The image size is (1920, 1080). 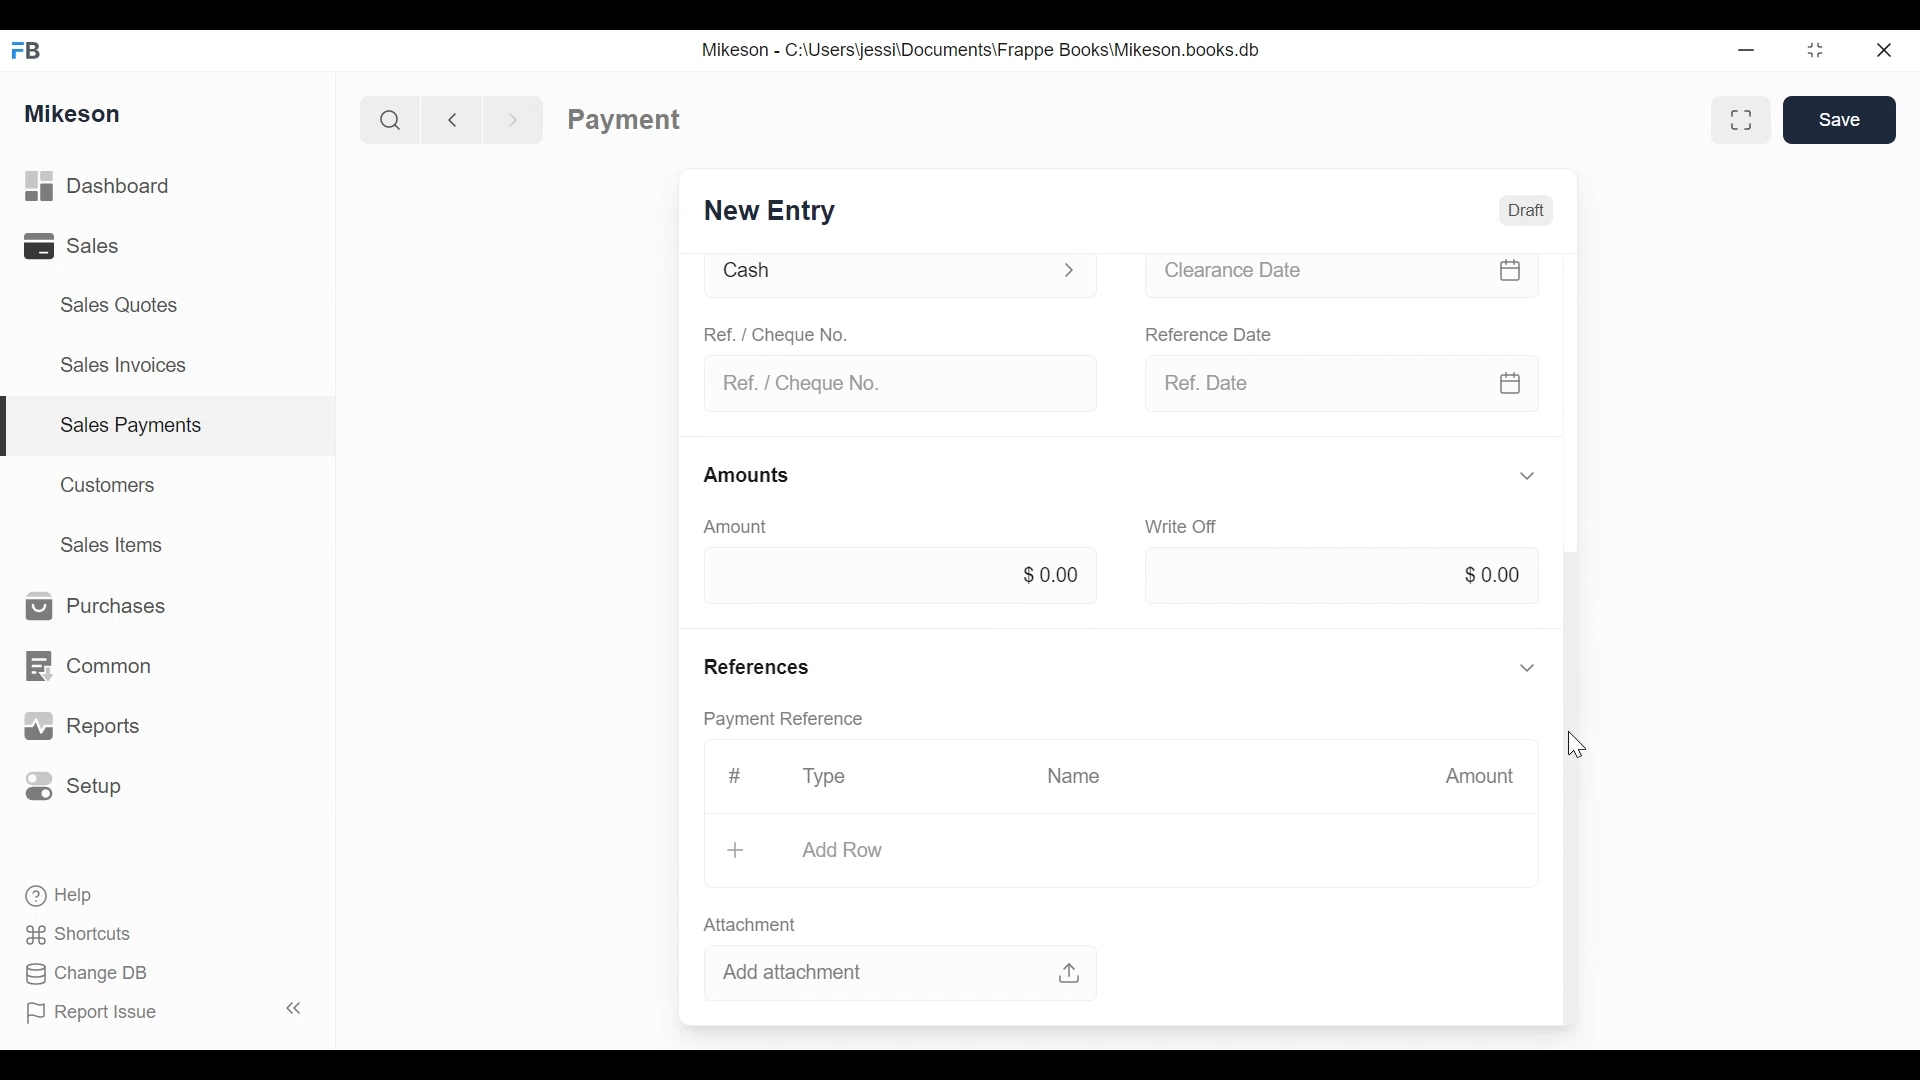 I want to click on Type, so click(x=822, y=775).